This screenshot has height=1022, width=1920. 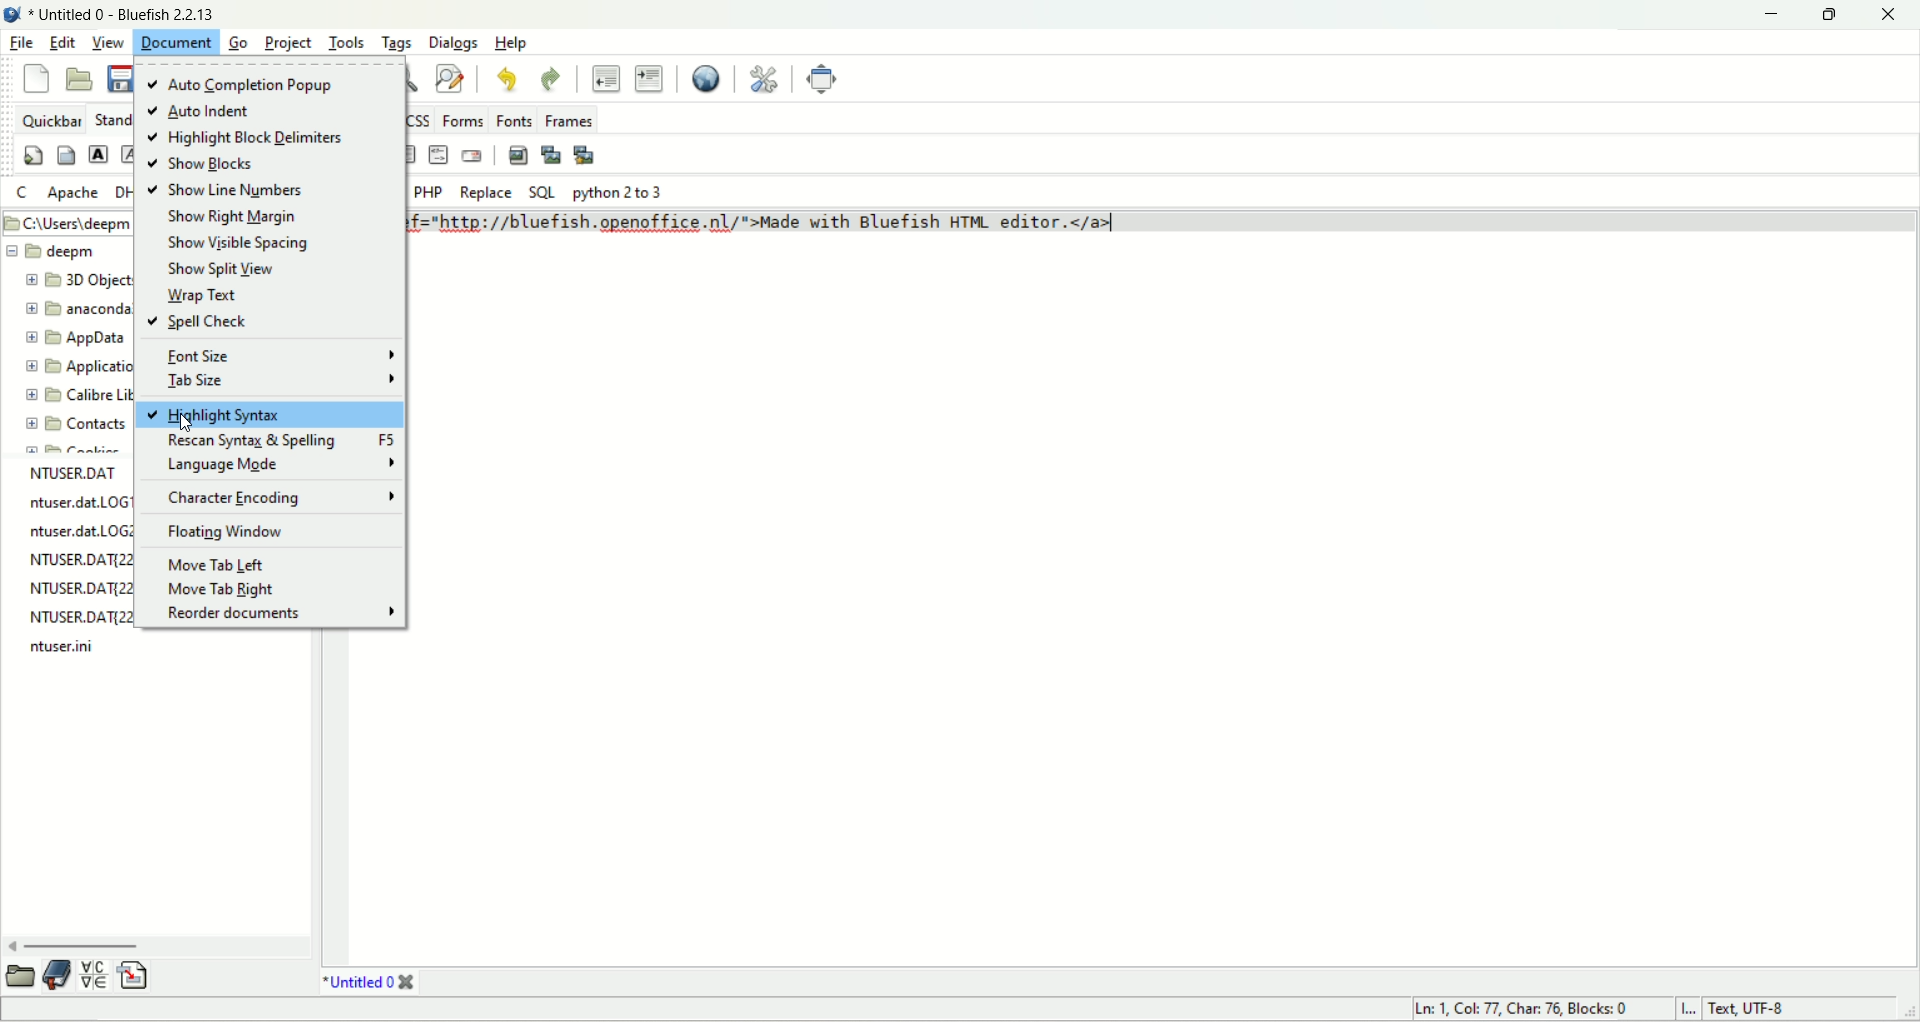 I want to click on anaconda, so click(x=75, y=309).